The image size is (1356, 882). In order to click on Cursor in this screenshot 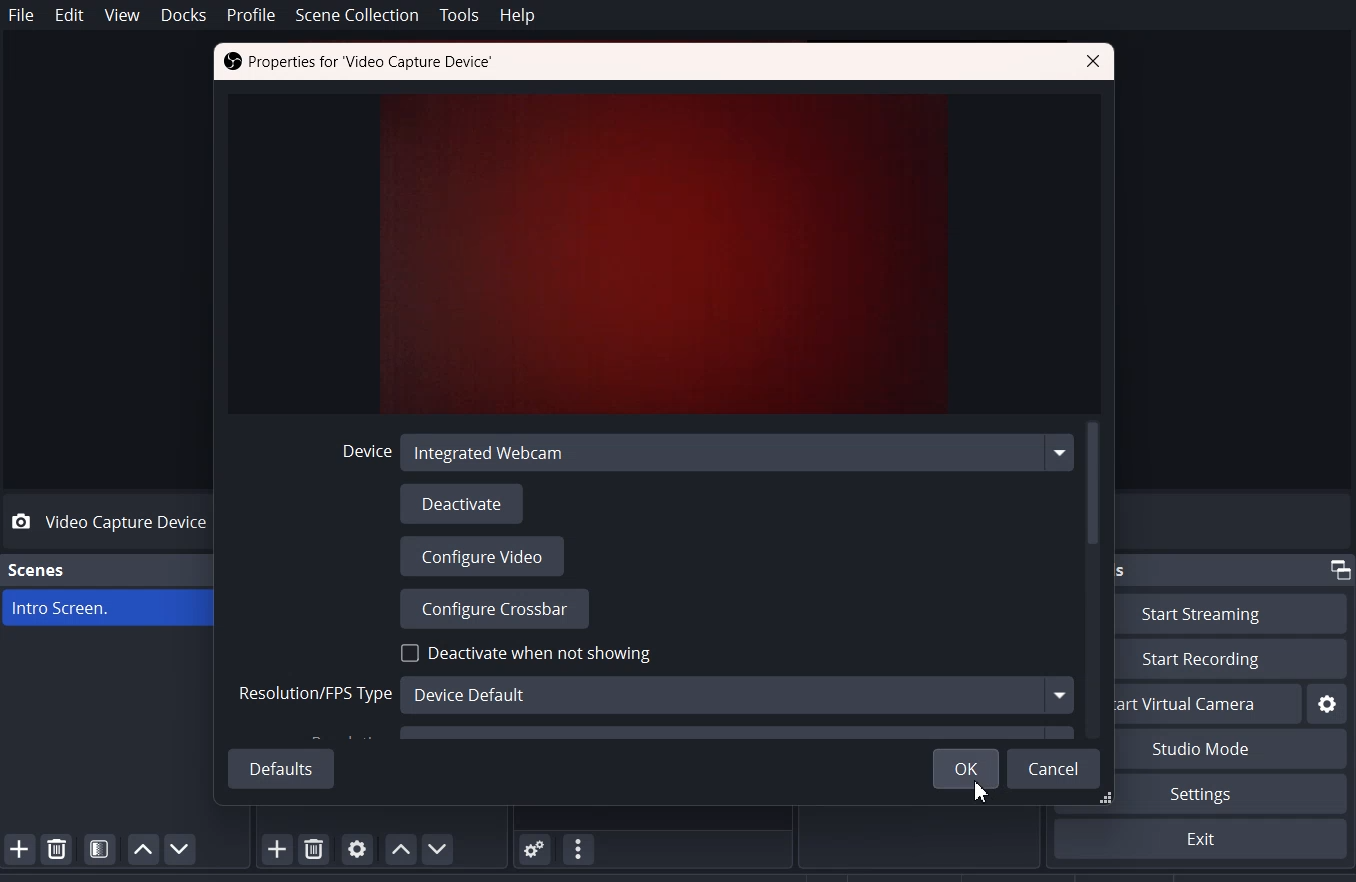, I will do `click(977, 795)`.